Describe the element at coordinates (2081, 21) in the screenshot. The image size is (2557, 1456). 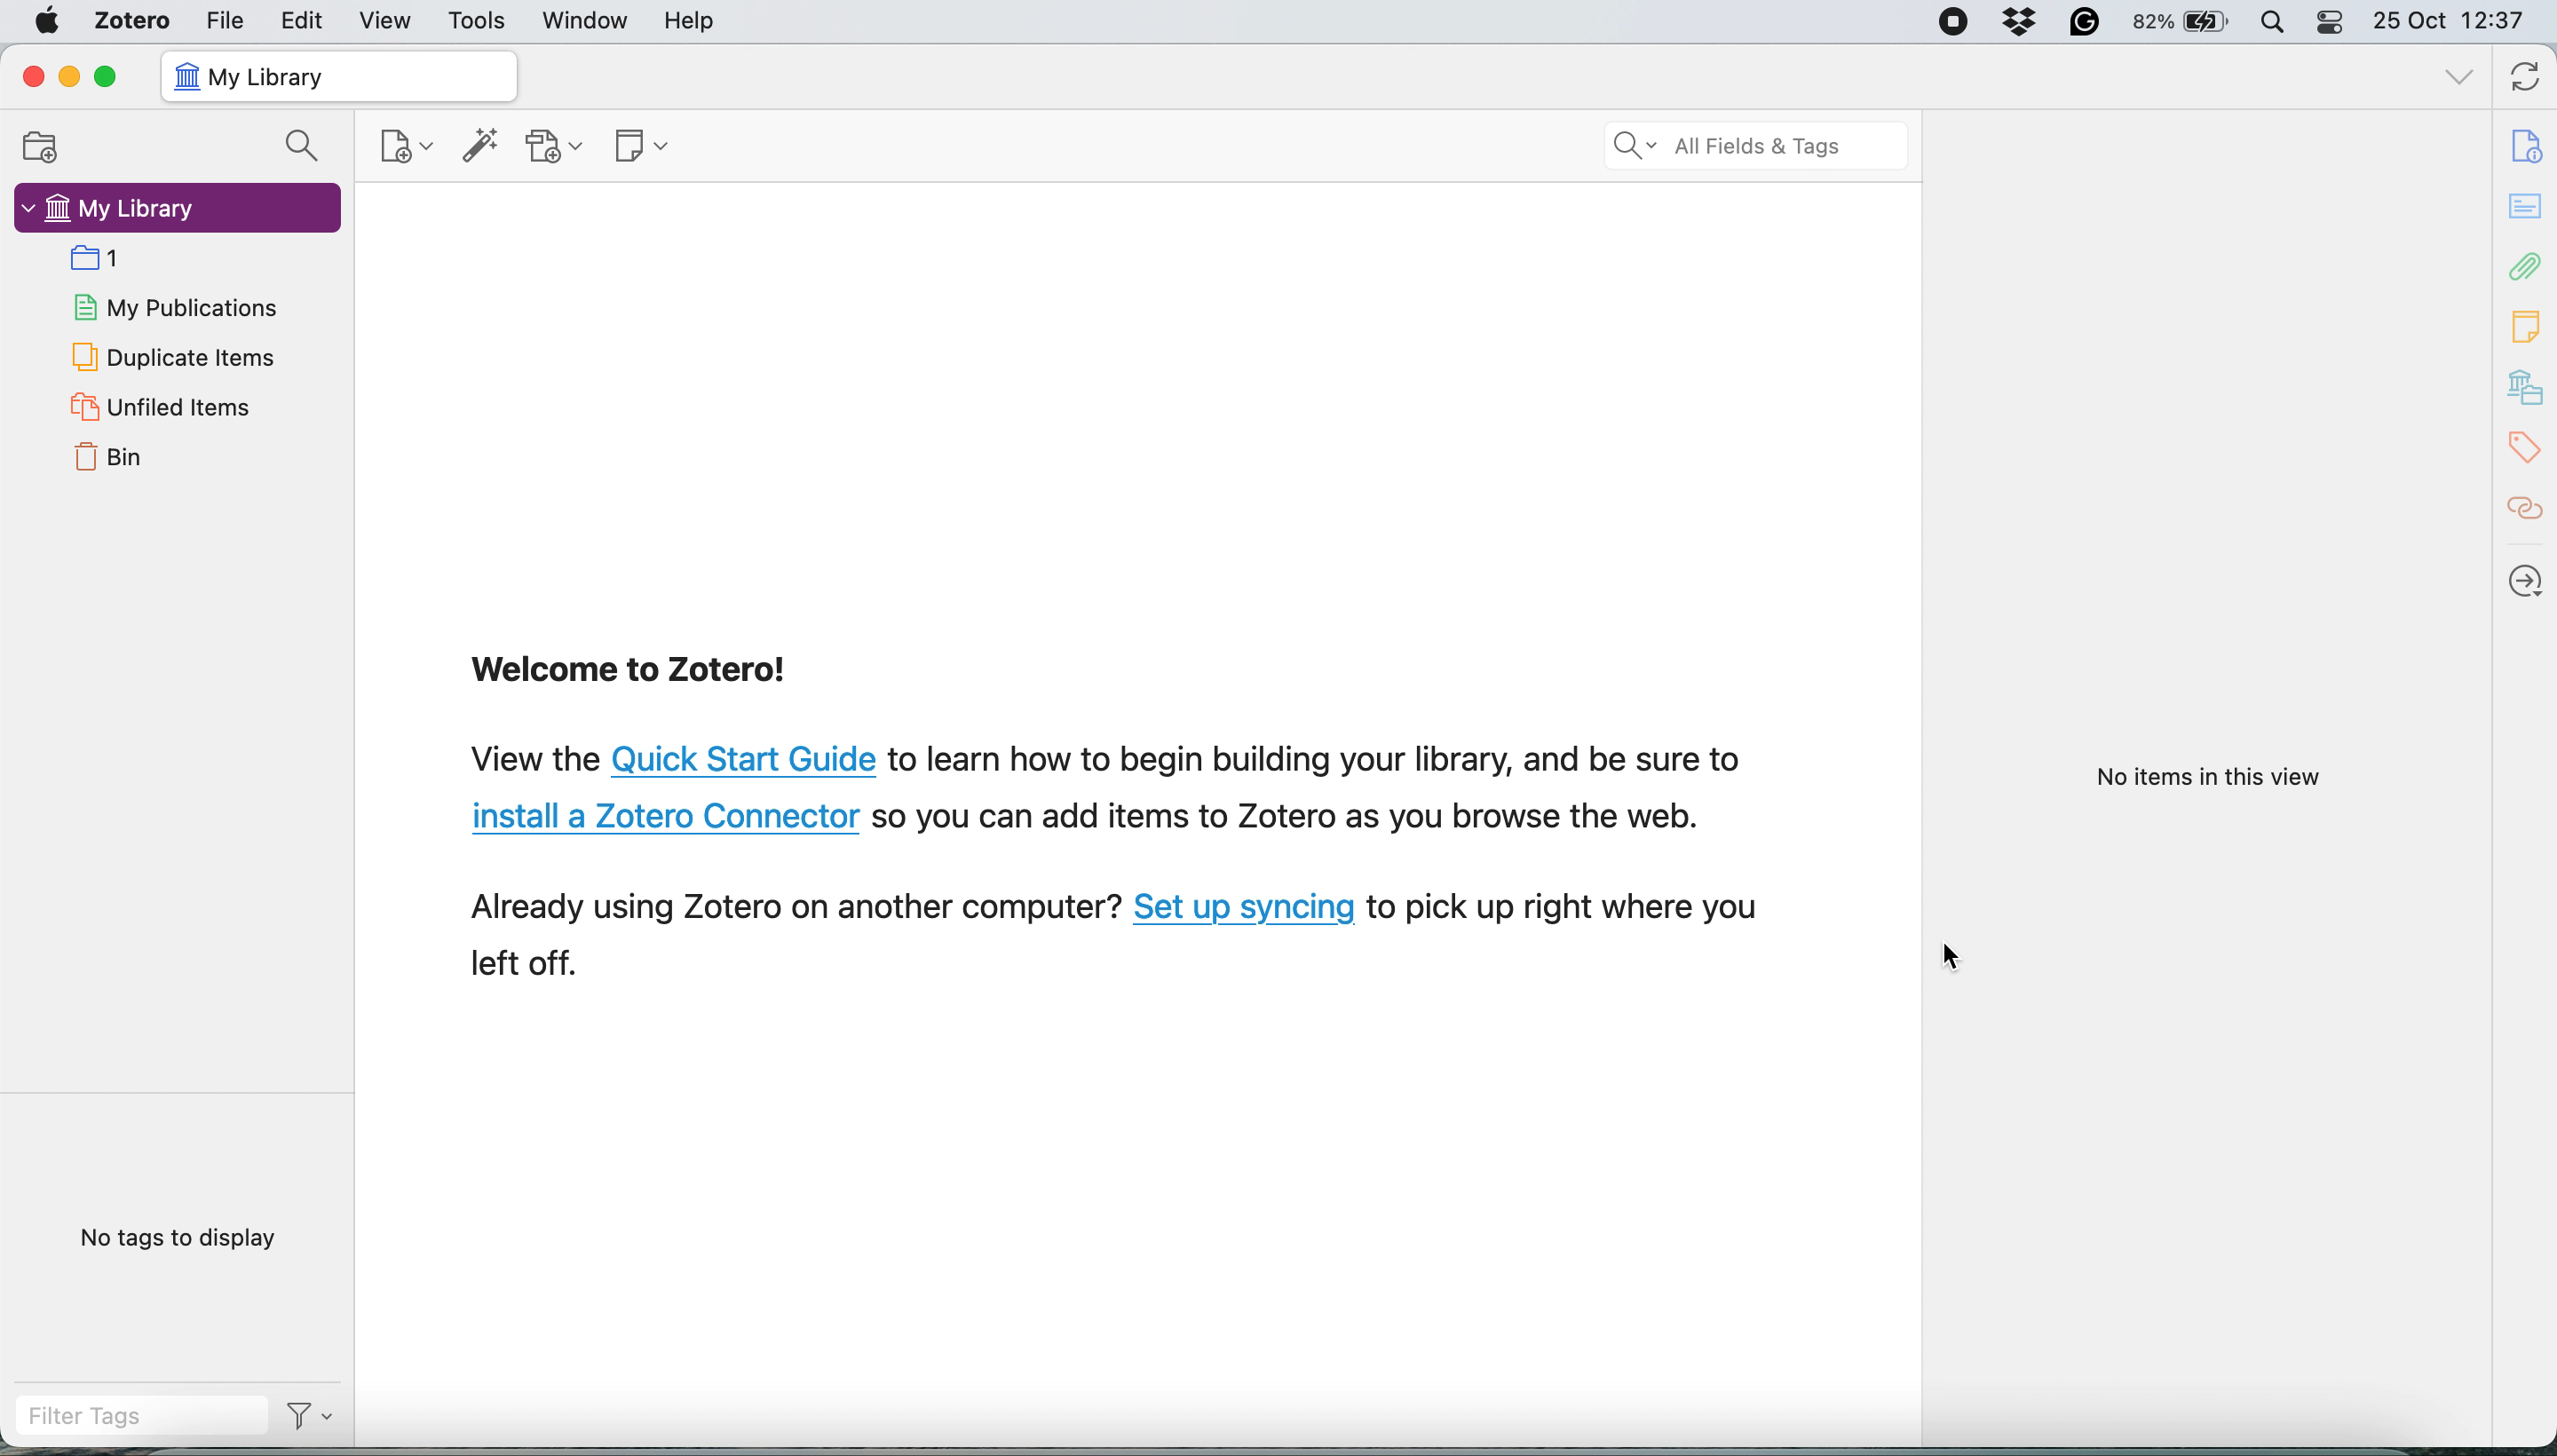
I see `Grammarly` at that location.